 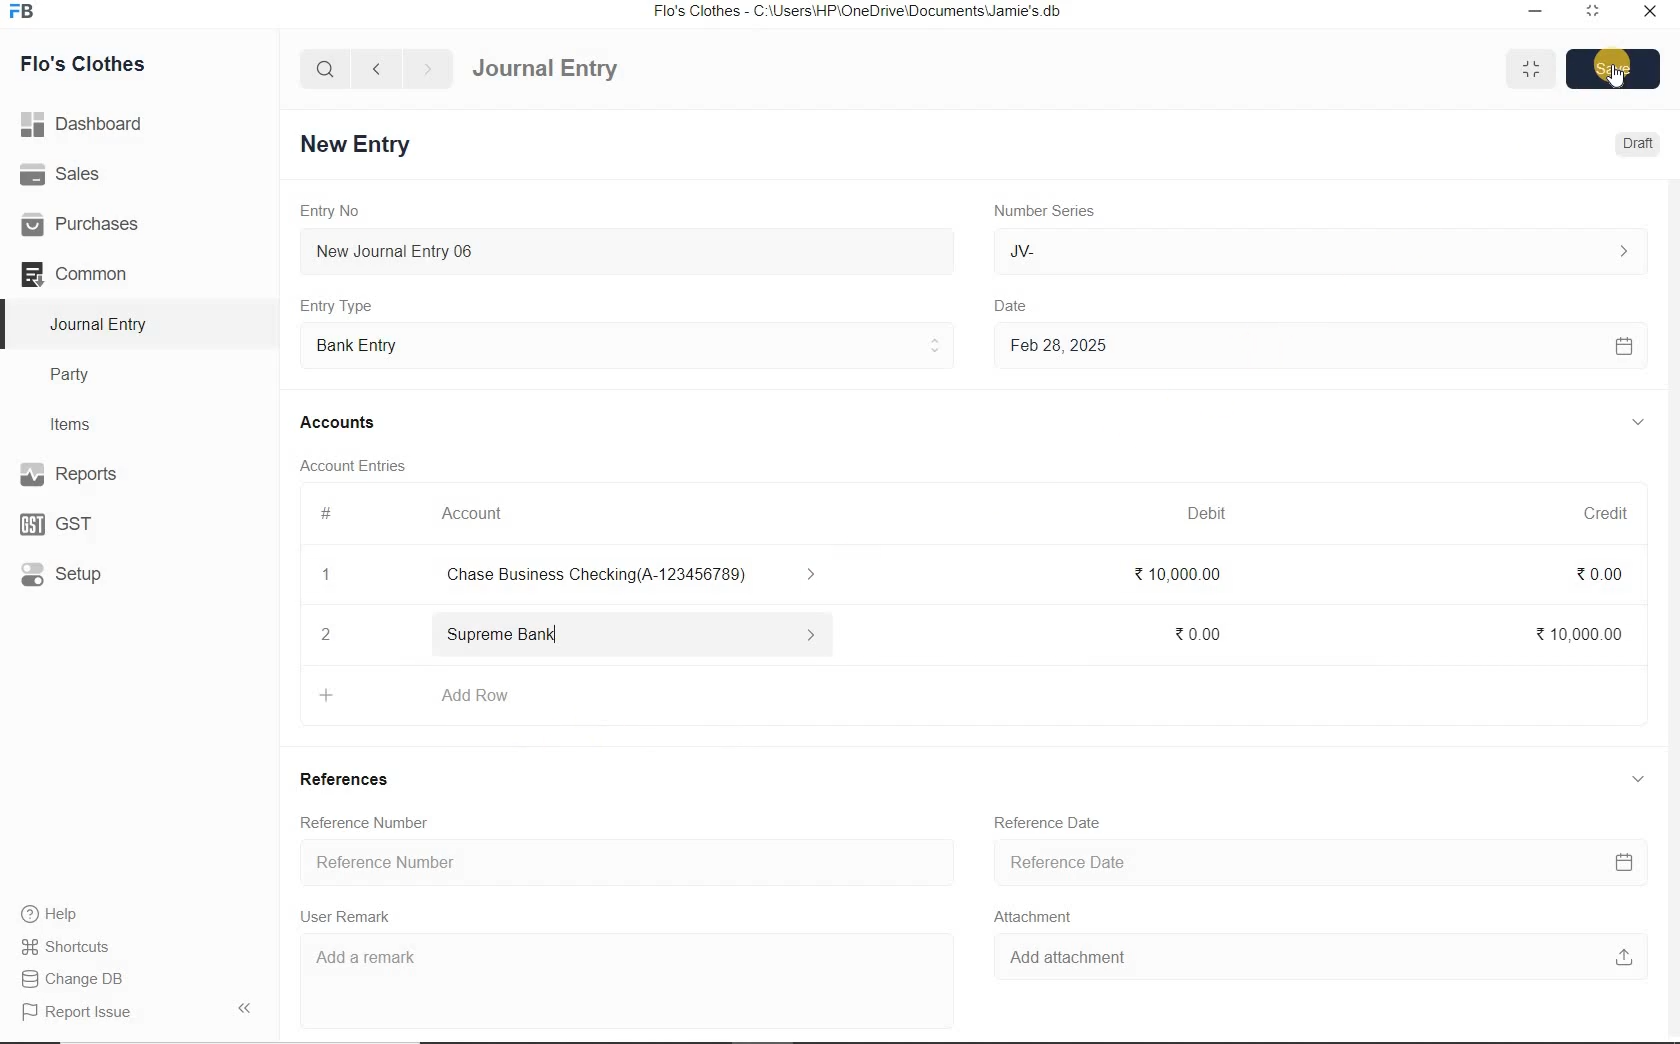 I want to click on Items, so click(x=80, y=422).